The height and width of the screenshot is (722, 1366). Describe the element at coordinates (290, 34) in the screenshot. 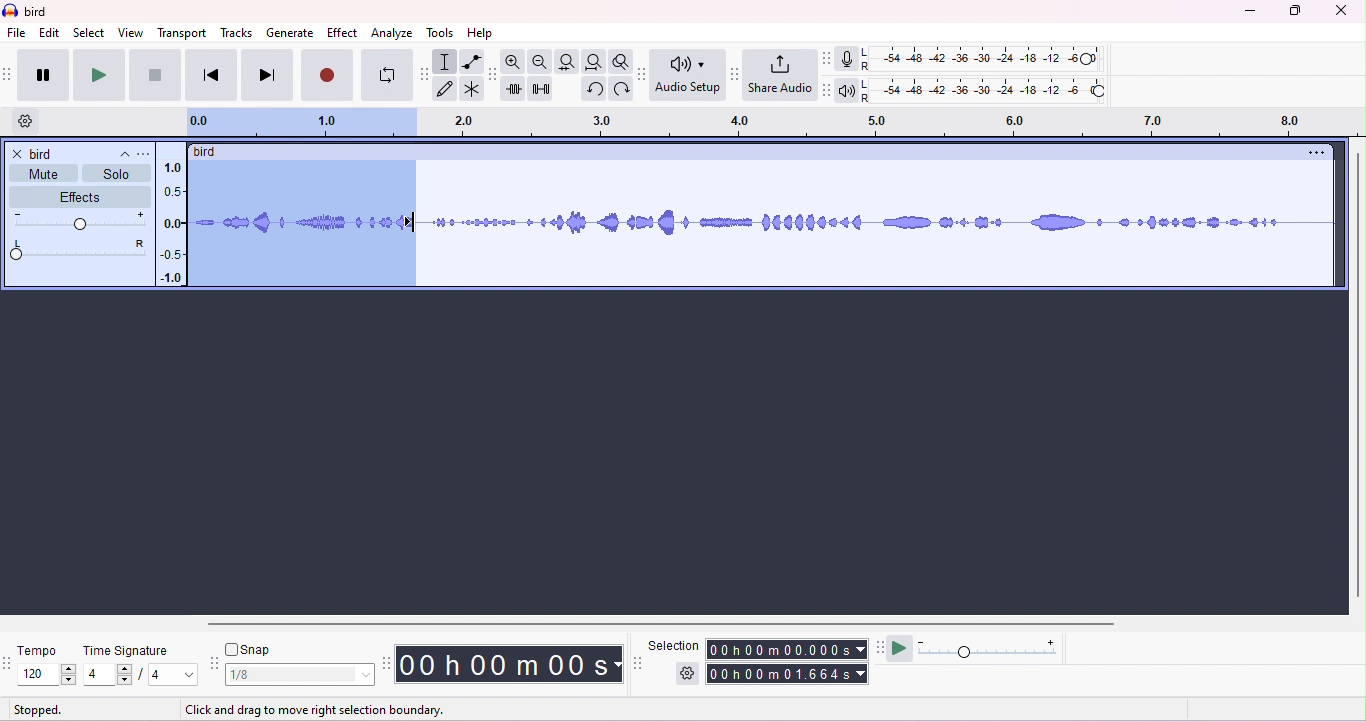

I see `generate` at that location.